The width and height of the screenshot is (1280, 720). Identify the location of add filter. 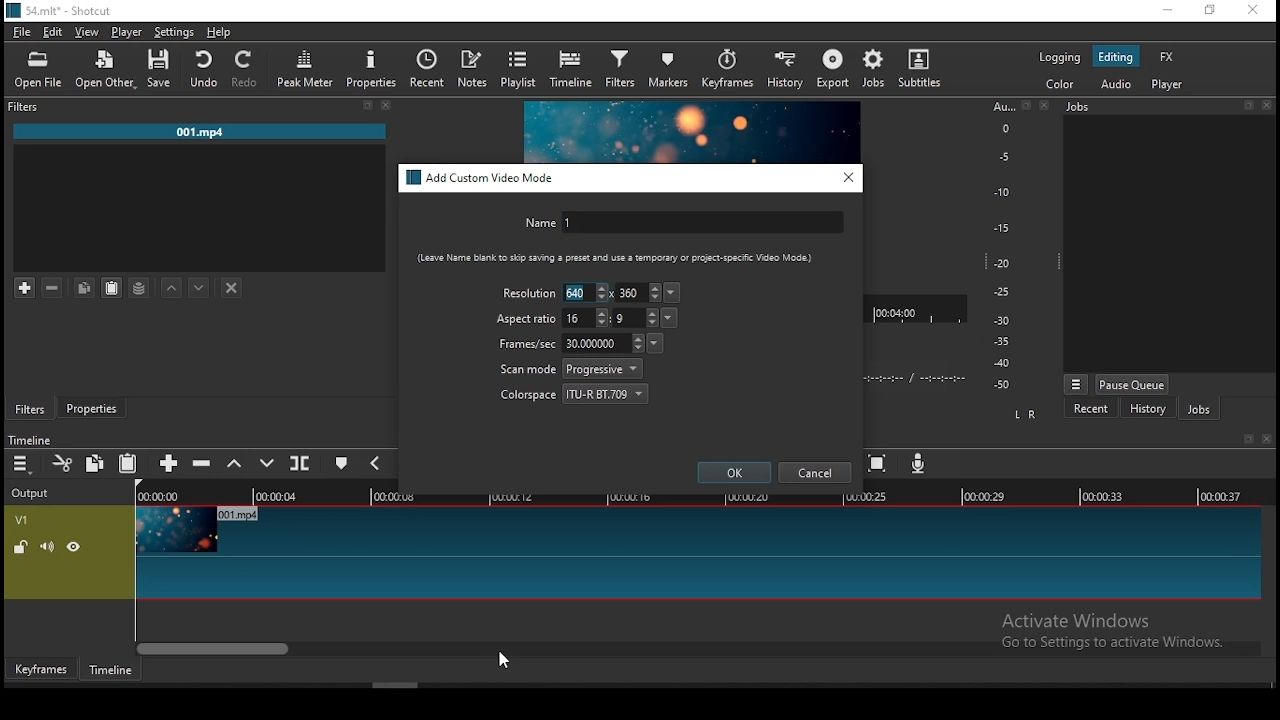
(25, 289).